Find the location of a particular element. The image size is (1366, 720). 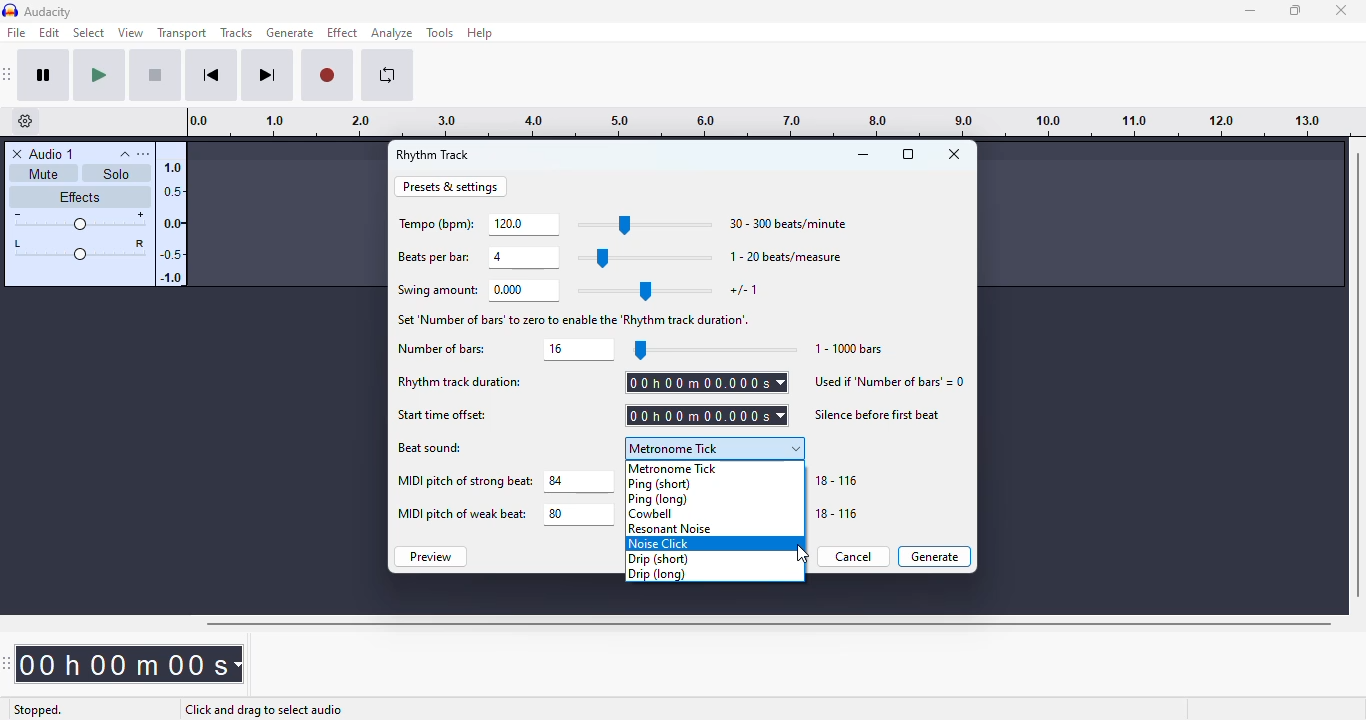

timeline is located at coordinates (760, 122).